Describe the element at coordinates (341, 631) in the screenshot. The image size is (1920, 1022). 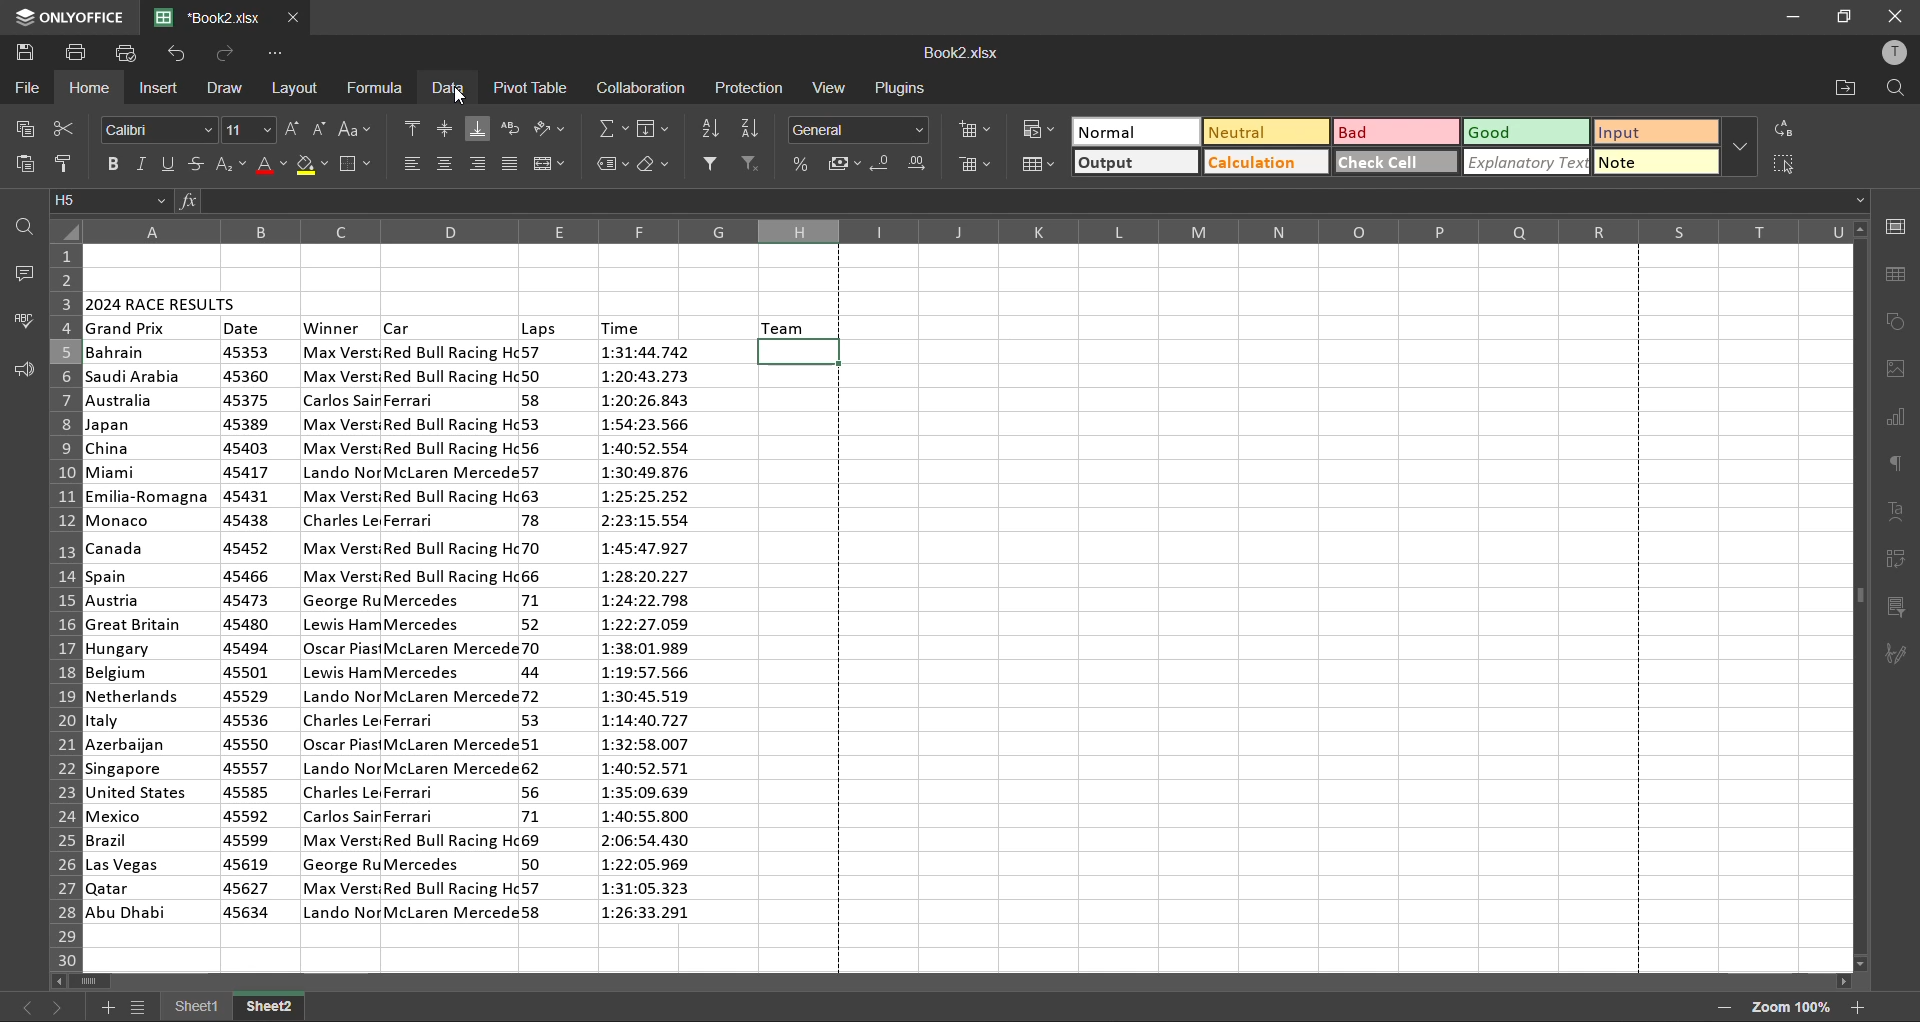
I see `winner` at that location.